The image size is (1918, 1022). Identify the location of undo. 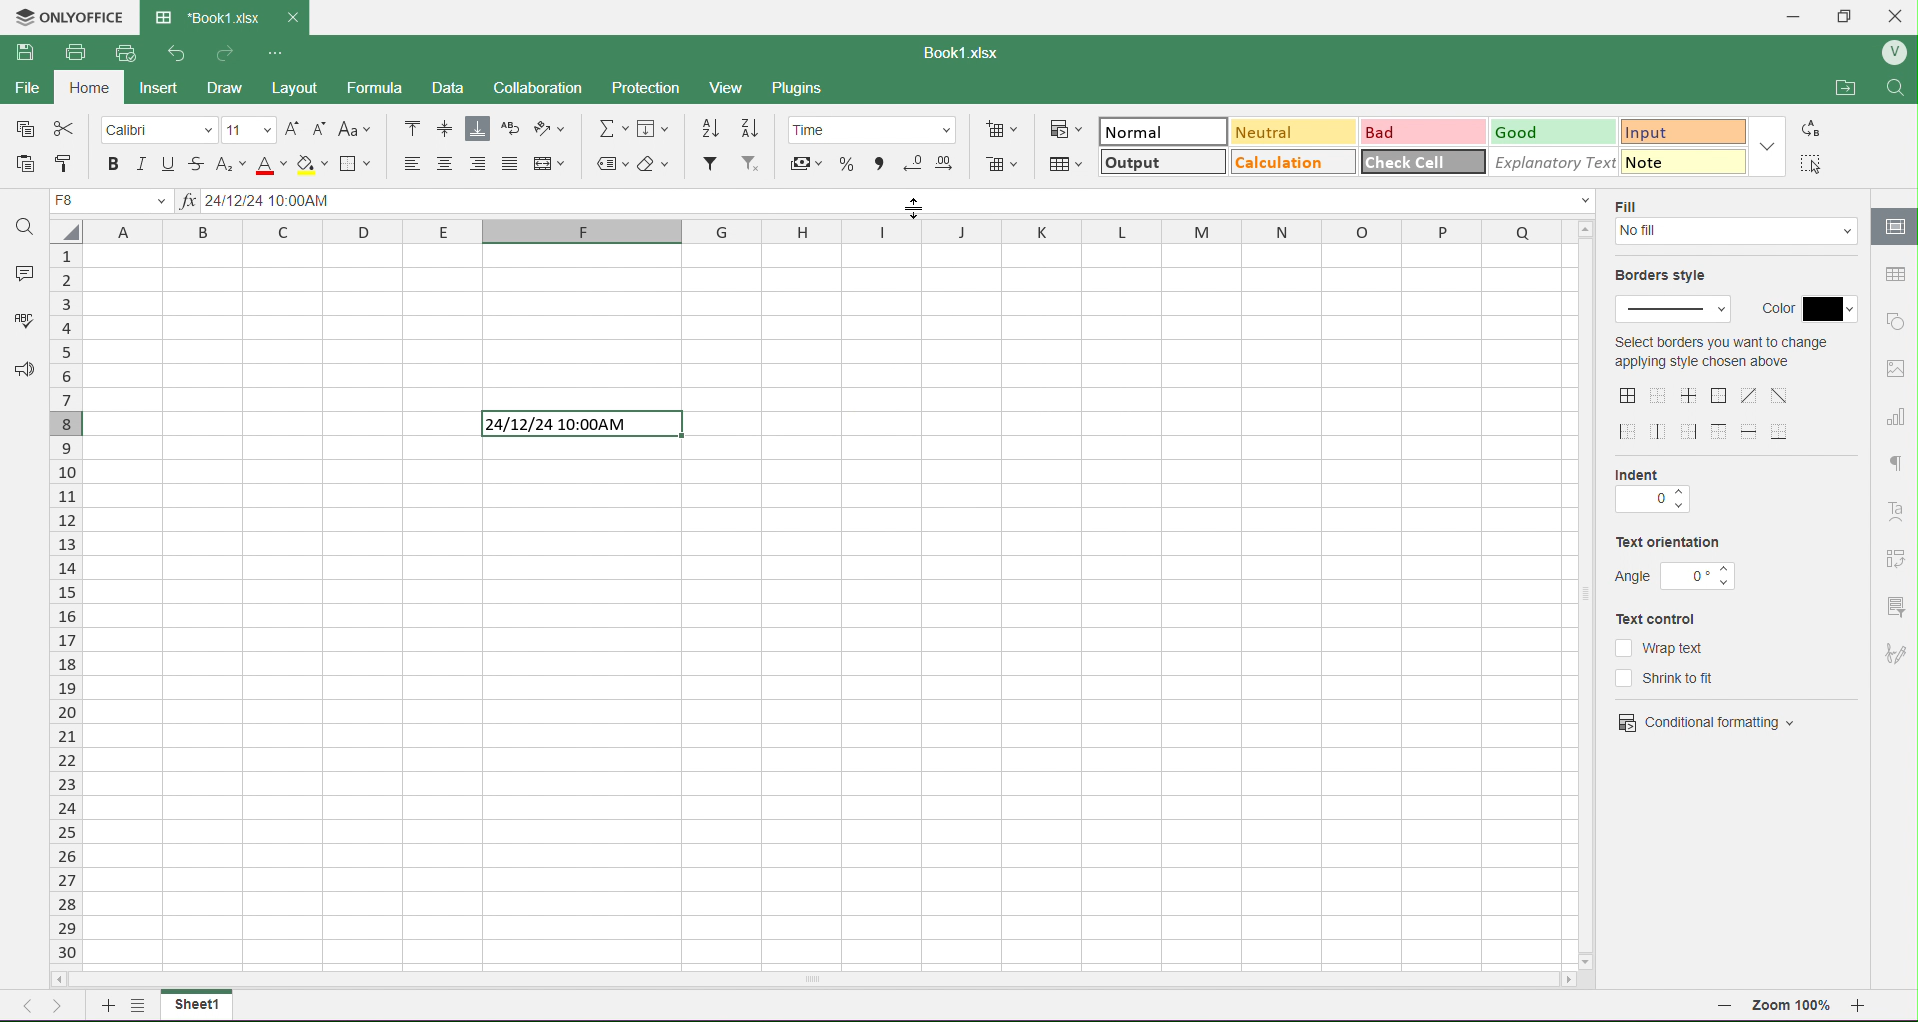
(171, 53).